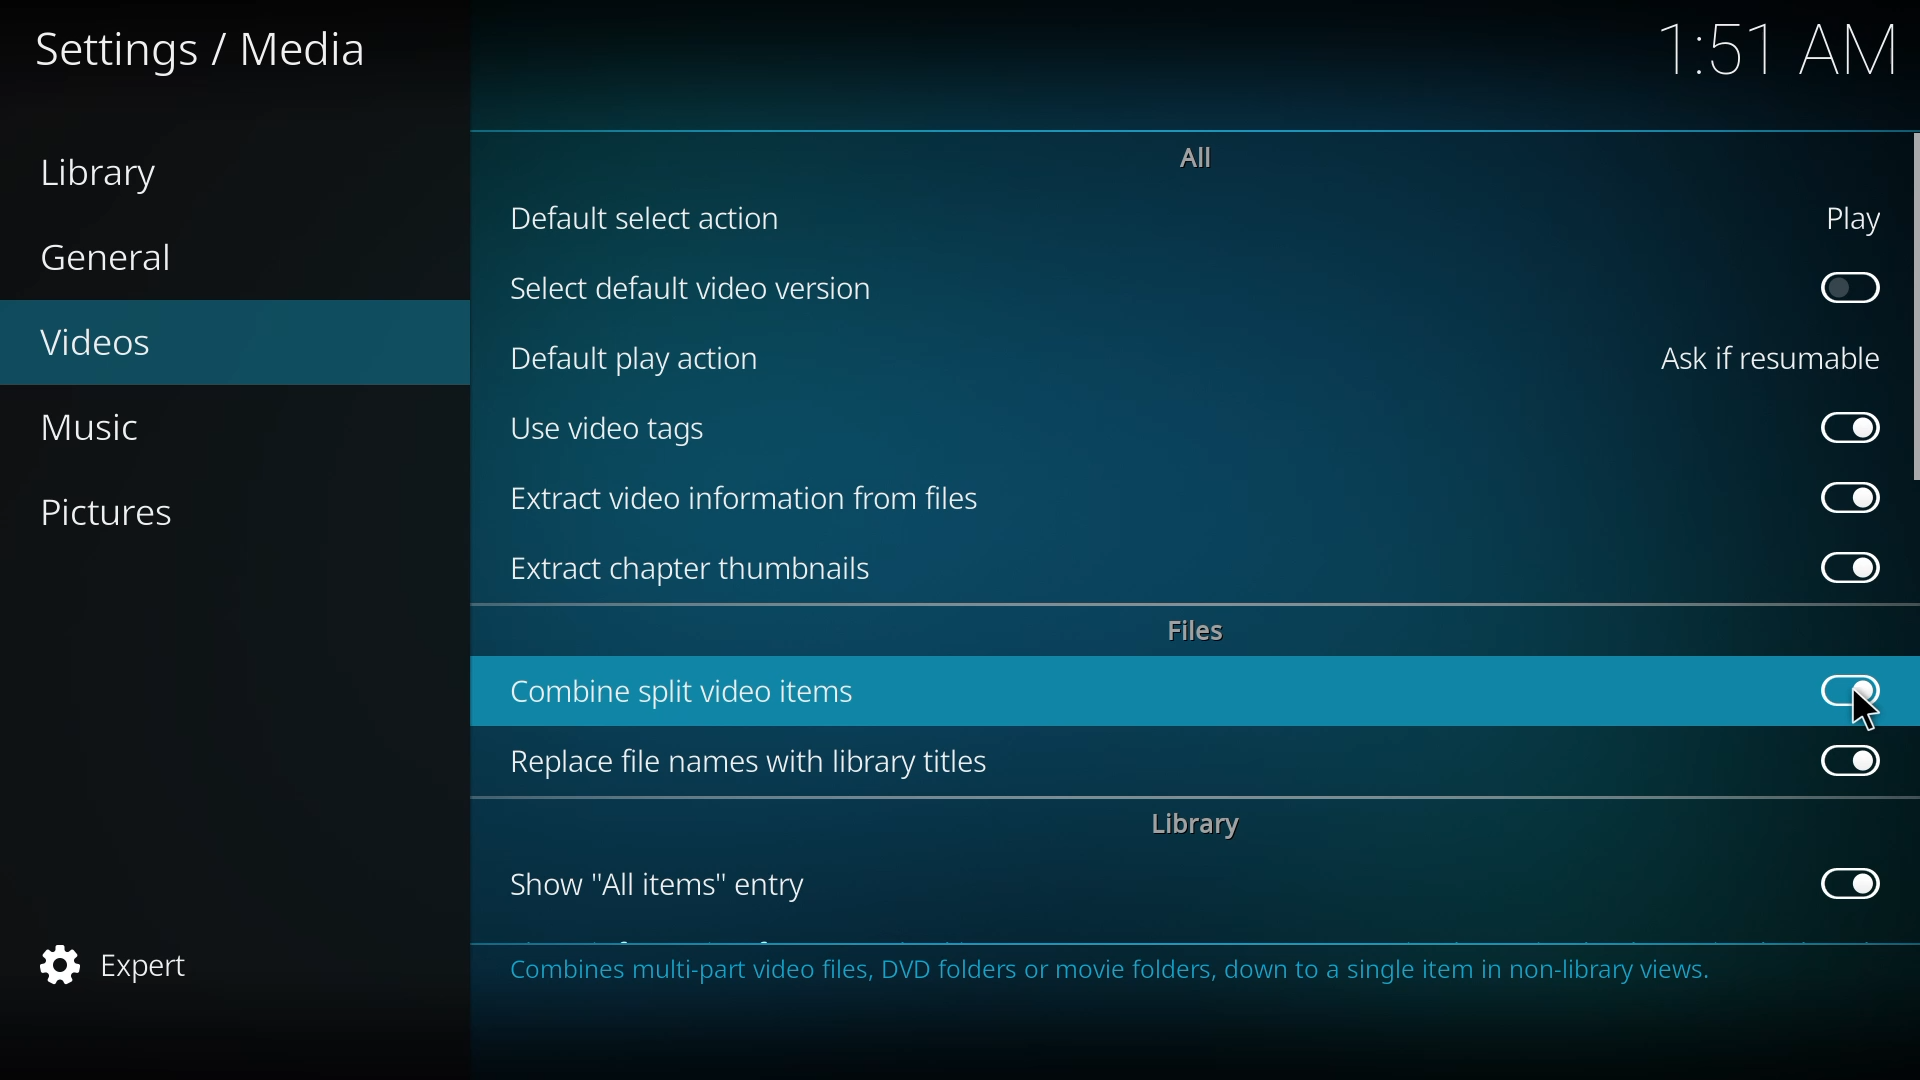 The width and height of the screenshot is (1920, 1080). Describe the element at coordinates (750, 497) in the screenshot. I see `extract video information from files` at that location.